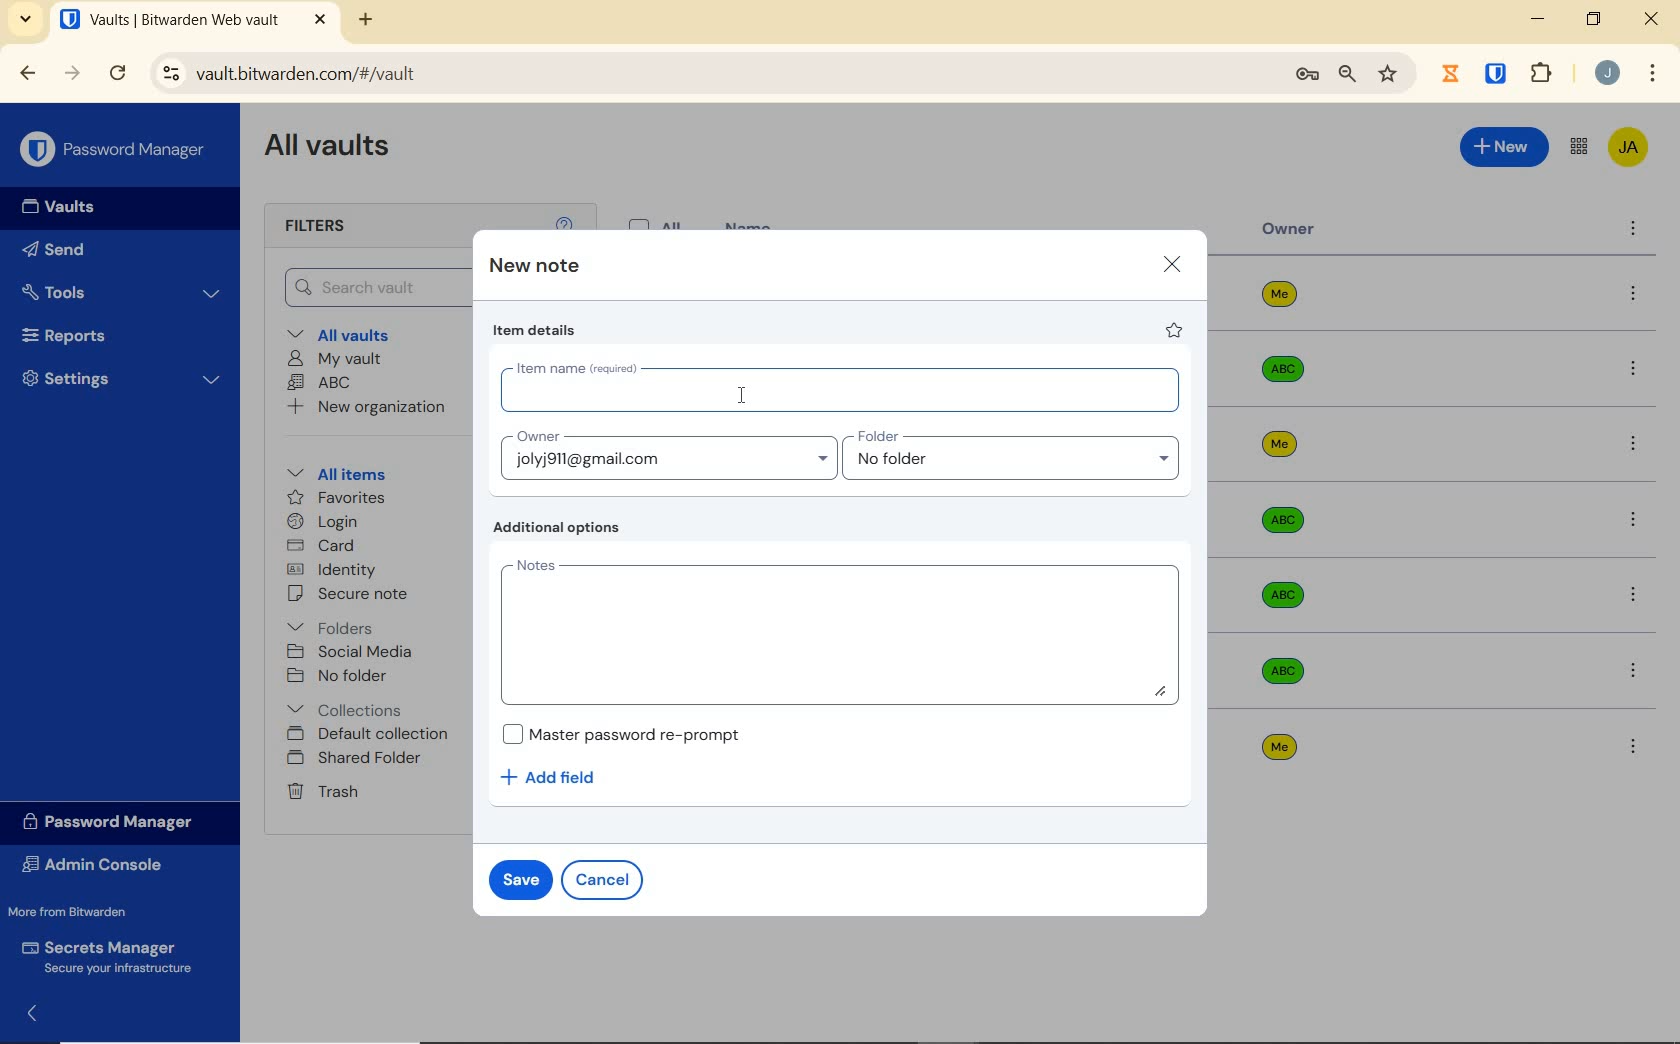 The height and width of the screenshot is (1044, 1680). What do you see at coordinates (349, 706) in the screenshot?
I see `Collections` at bounding box center [349, 706].